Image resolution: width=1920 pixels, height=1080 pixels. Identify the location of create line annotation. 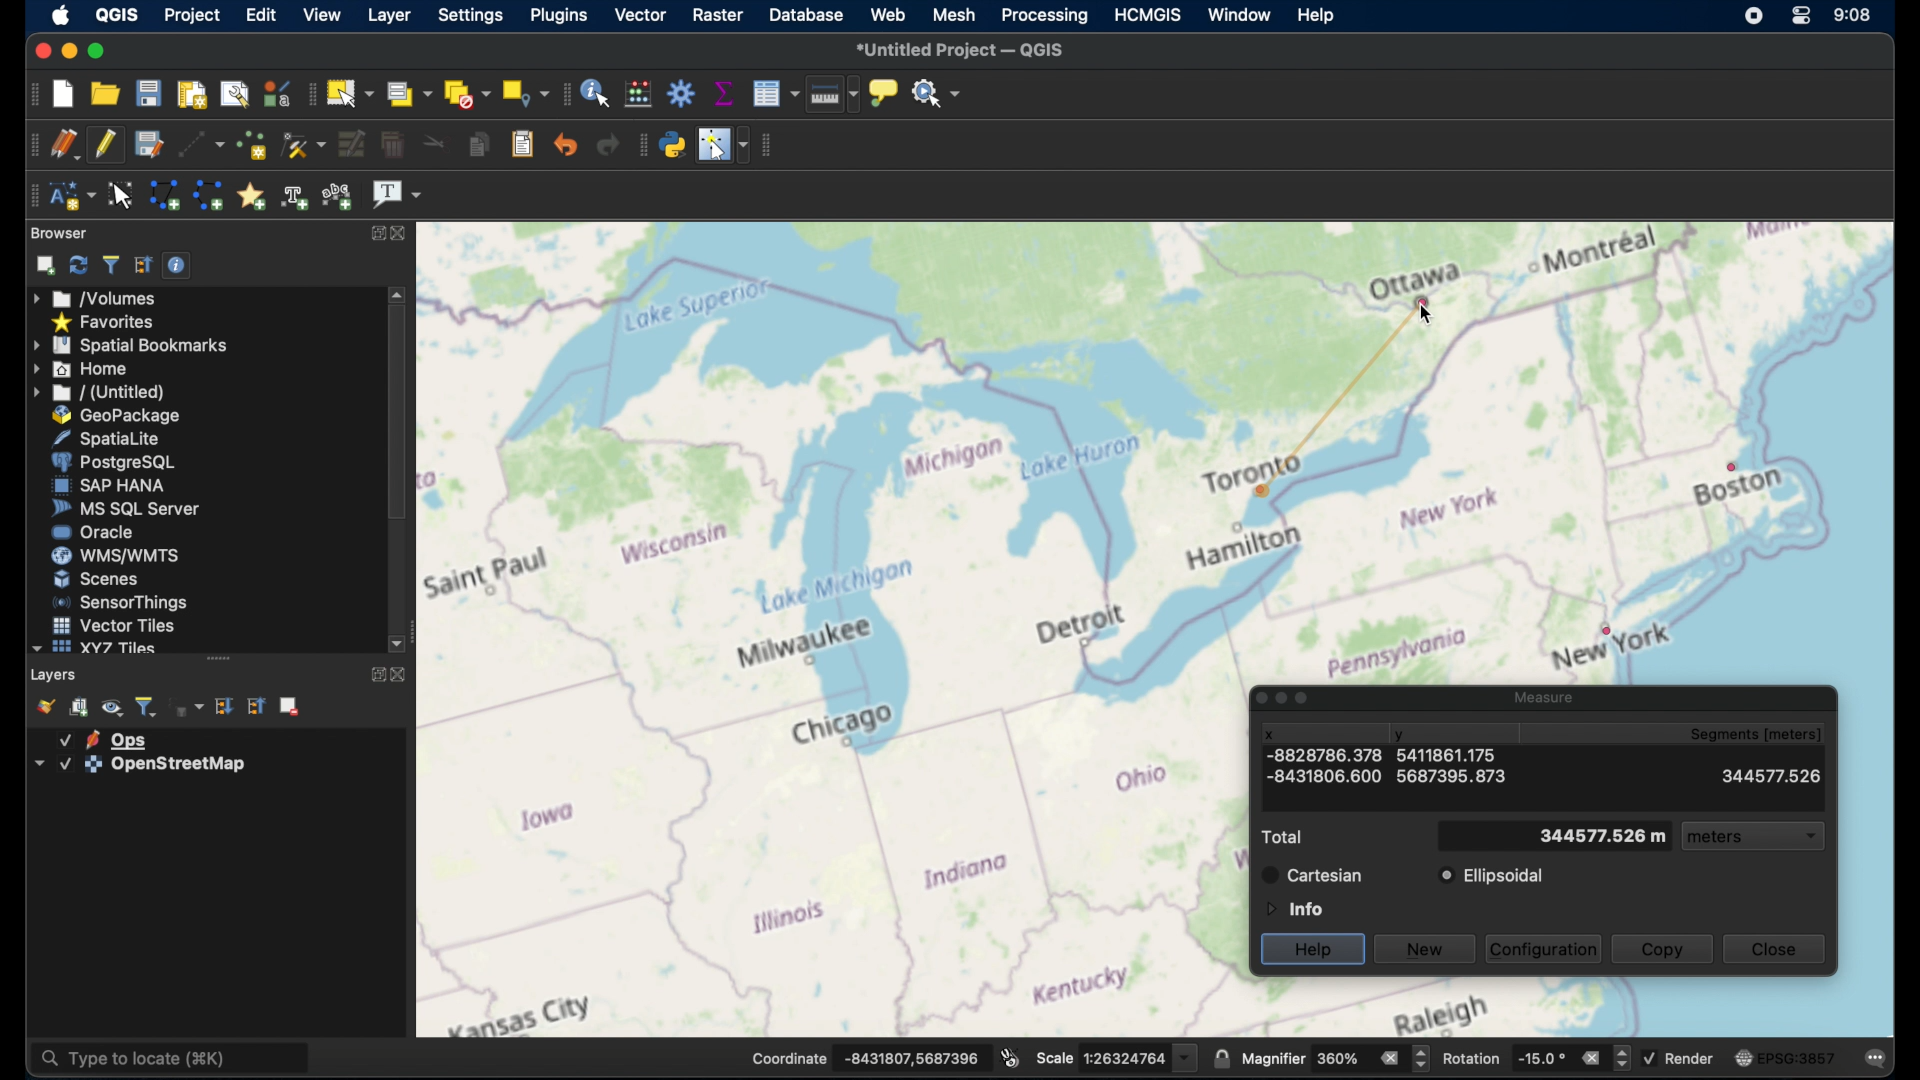
(208, 195).